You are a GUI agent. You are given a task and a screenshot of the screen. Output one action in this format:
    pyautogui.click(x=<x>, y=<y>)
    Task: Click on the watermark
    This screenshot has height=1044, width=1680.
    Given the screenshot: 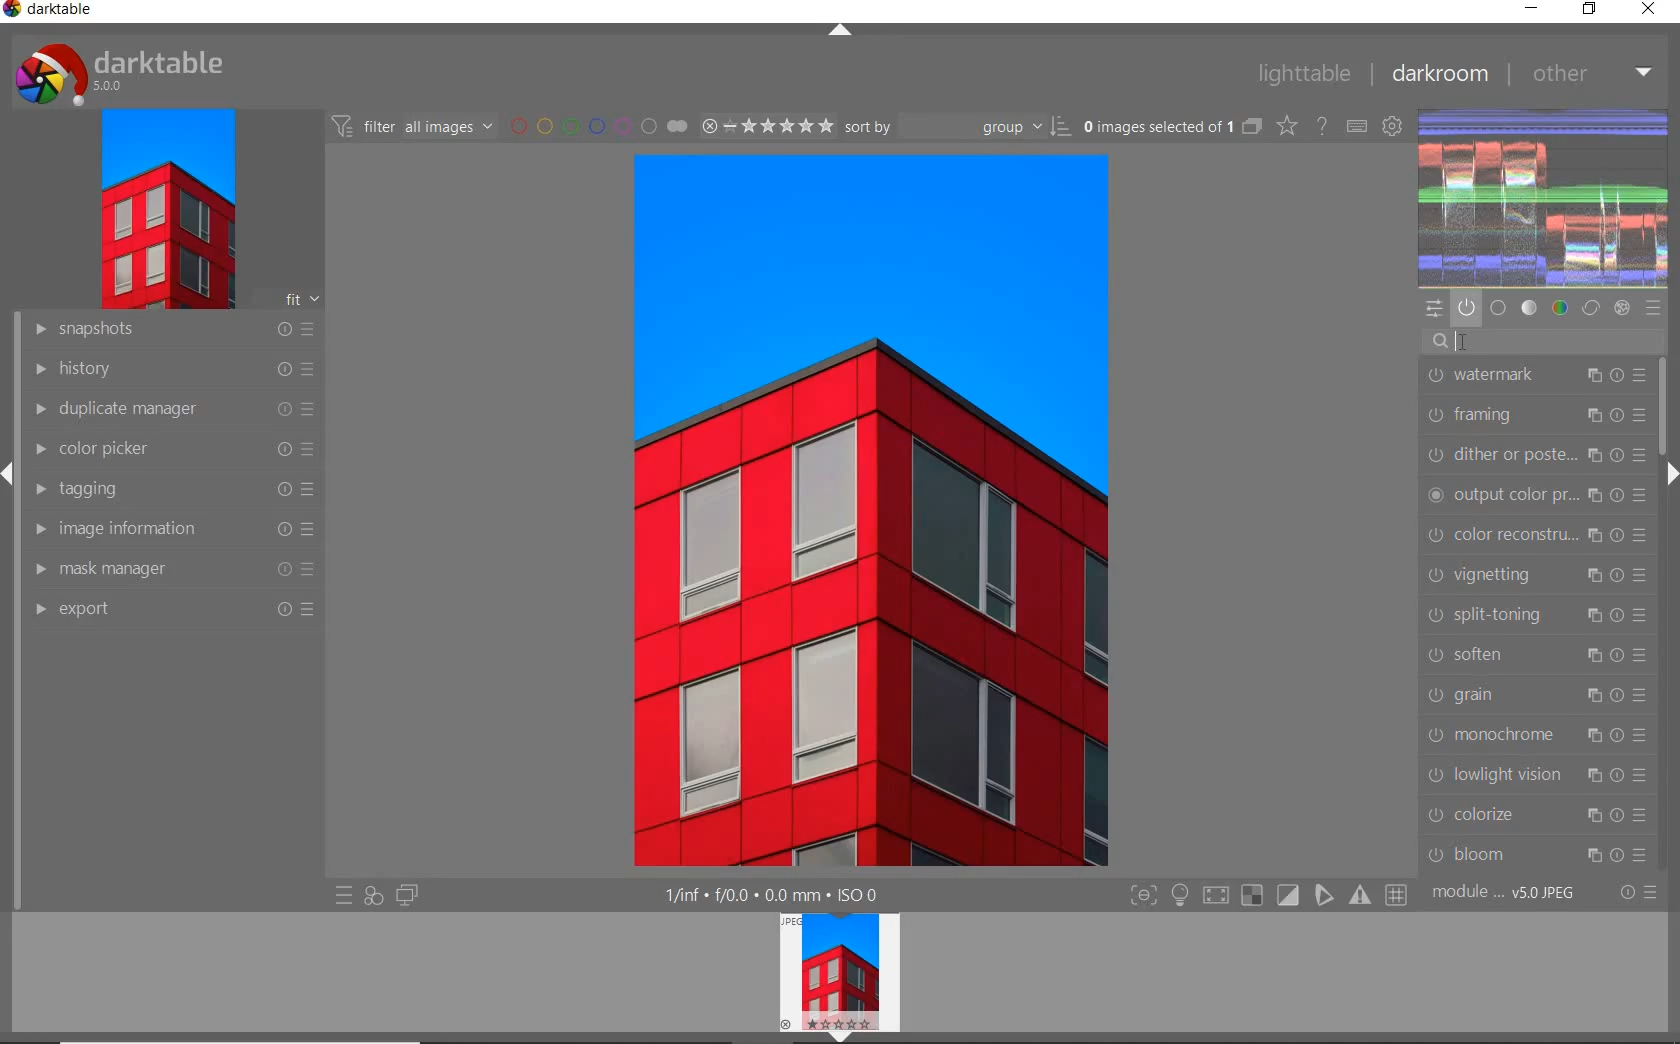 What is the action you would take?
    pyautogui.click(x=1535, y=373)
    